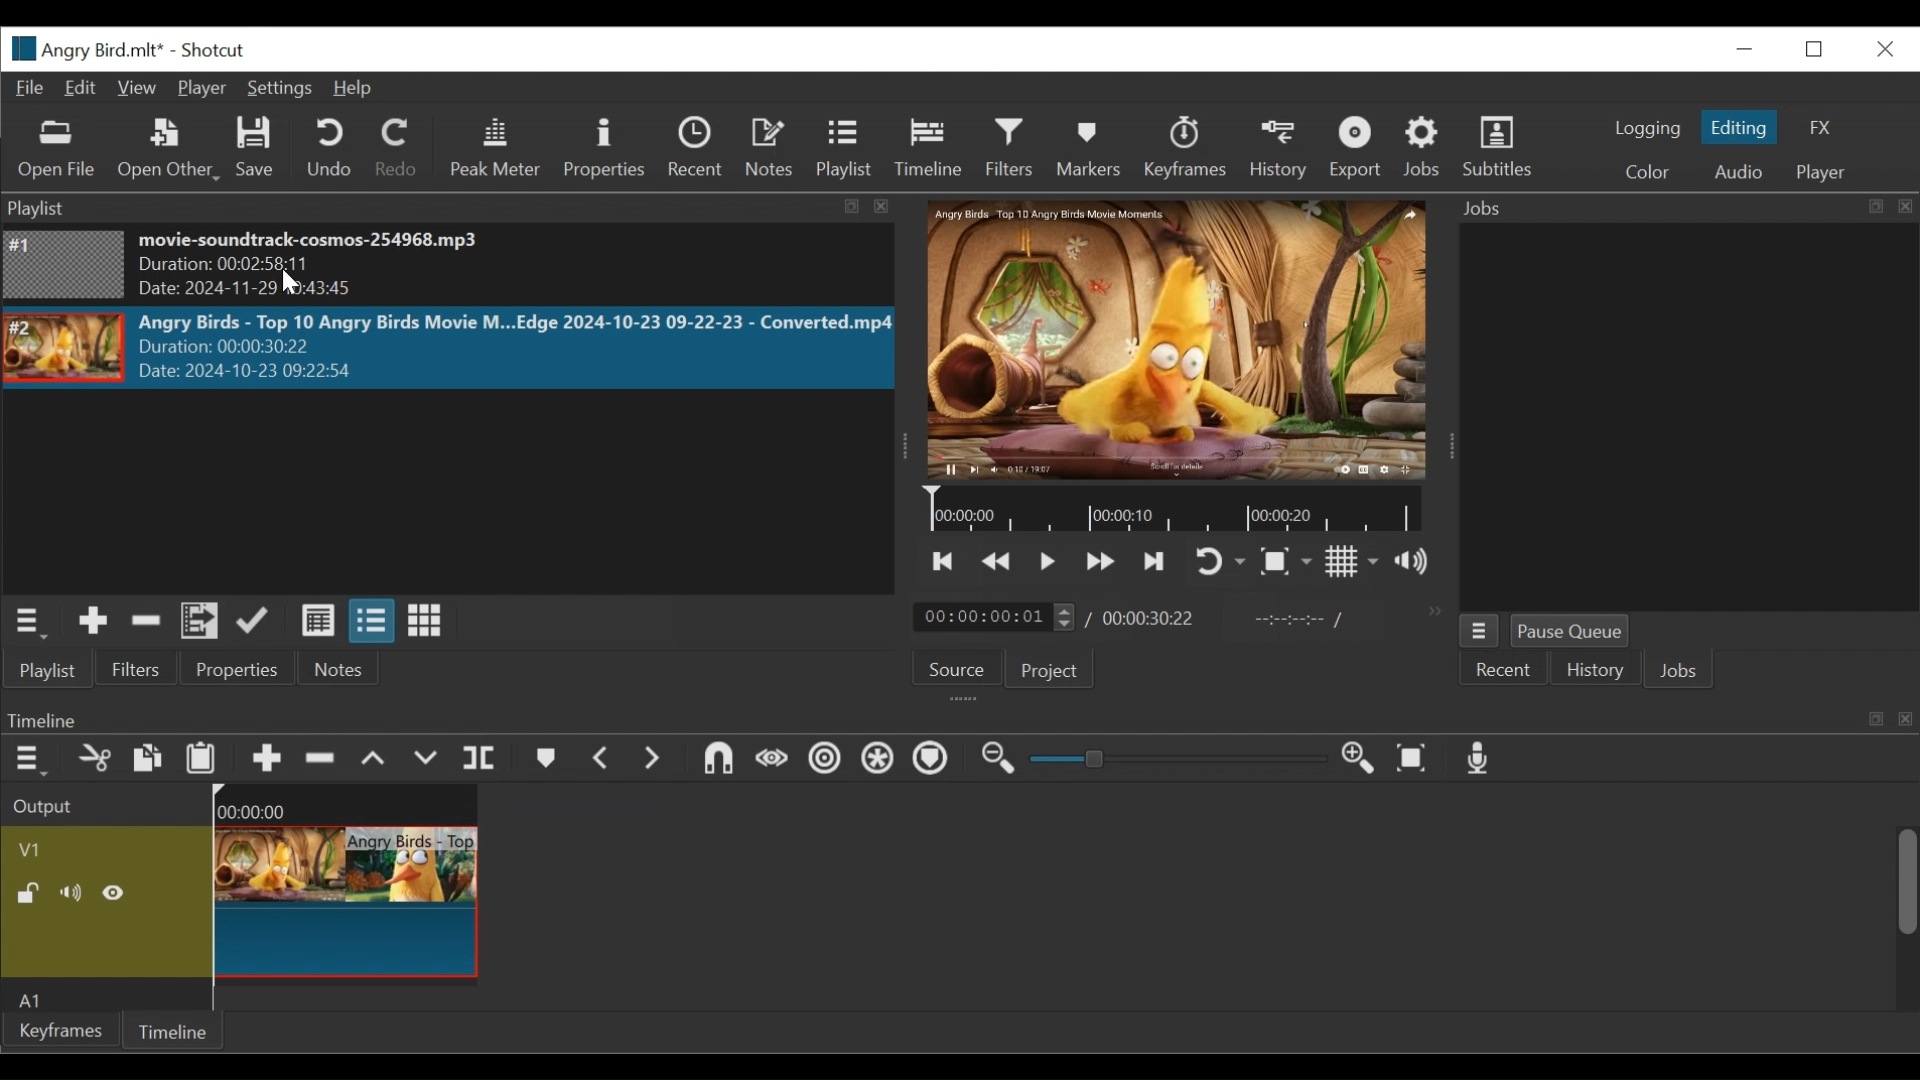 The height and width of the screenshot is (1080, 1920). What do you see at coordinates (1047, 670) in the screenshot?
I see `Project` at bounding box center [1047, 670].